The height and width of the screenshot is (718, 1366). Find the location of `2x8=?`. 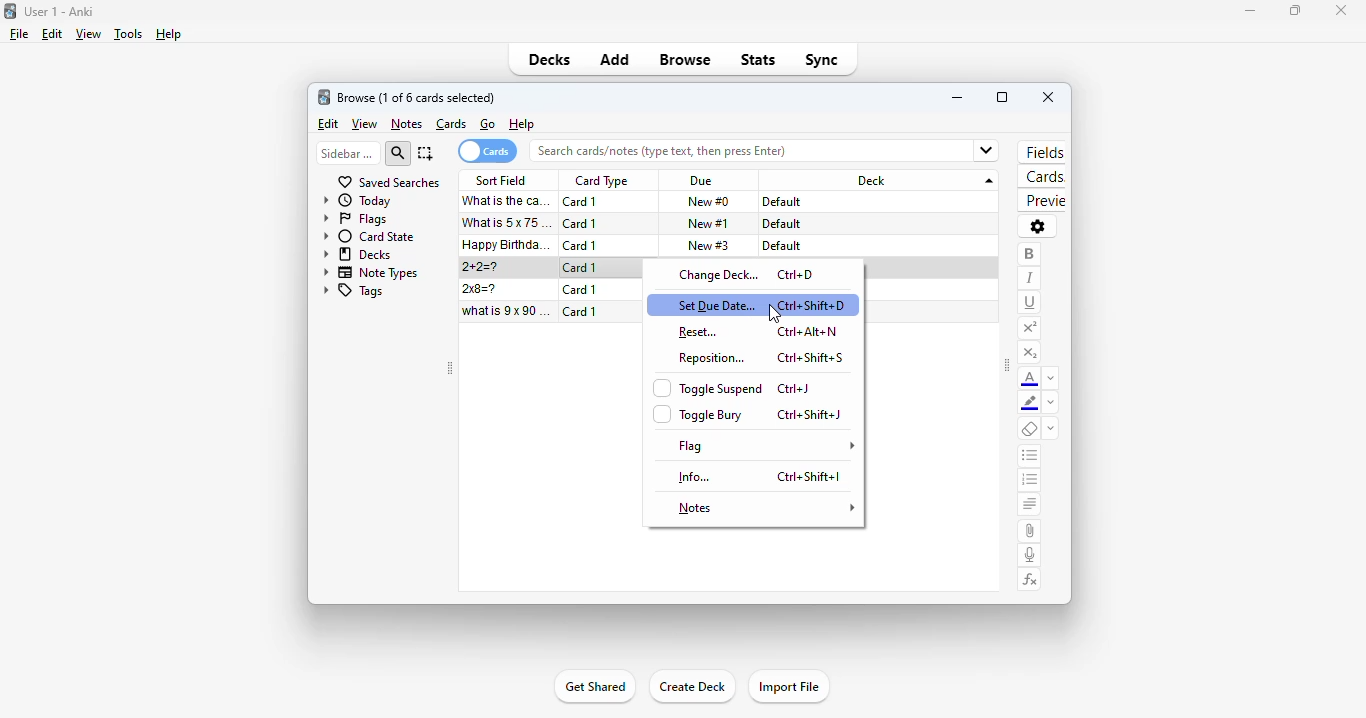

2x8=? is located at coordinates (482, 289).